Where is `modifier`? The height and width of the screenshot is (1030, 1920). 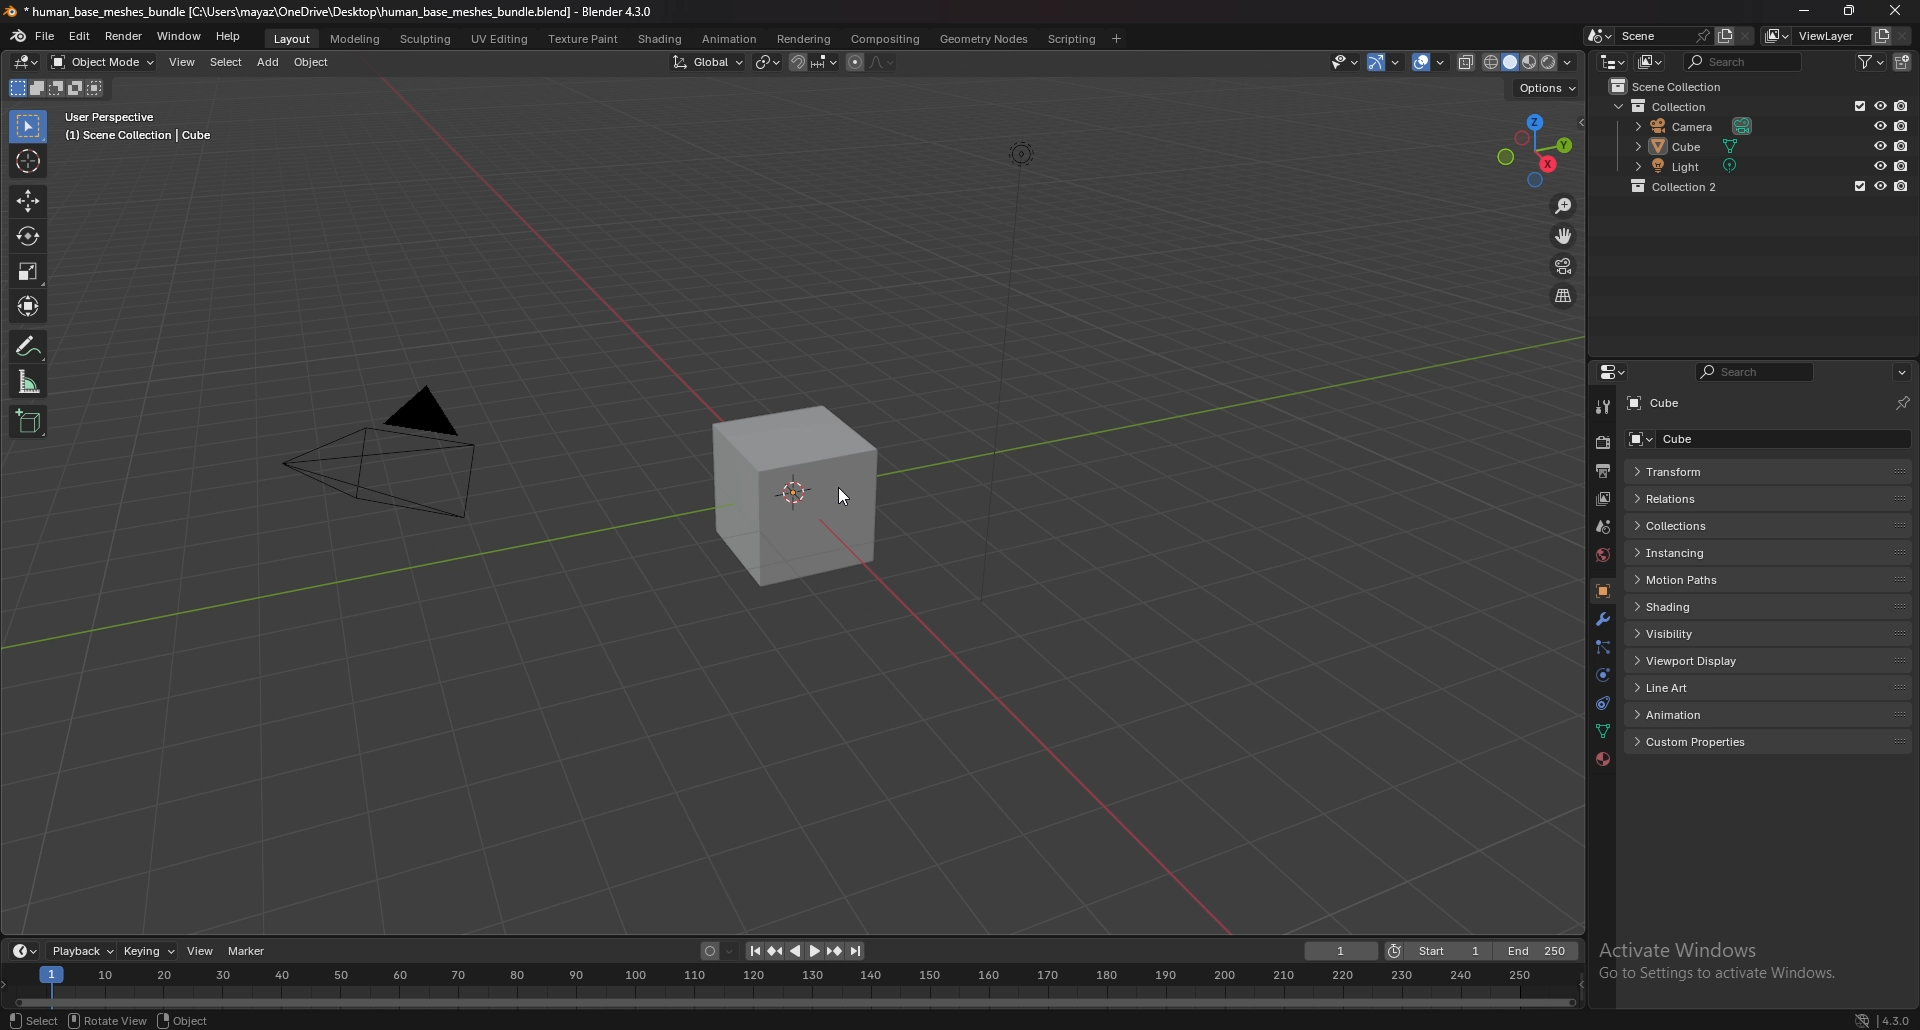 modifier is located at coordinates (1603, 621).